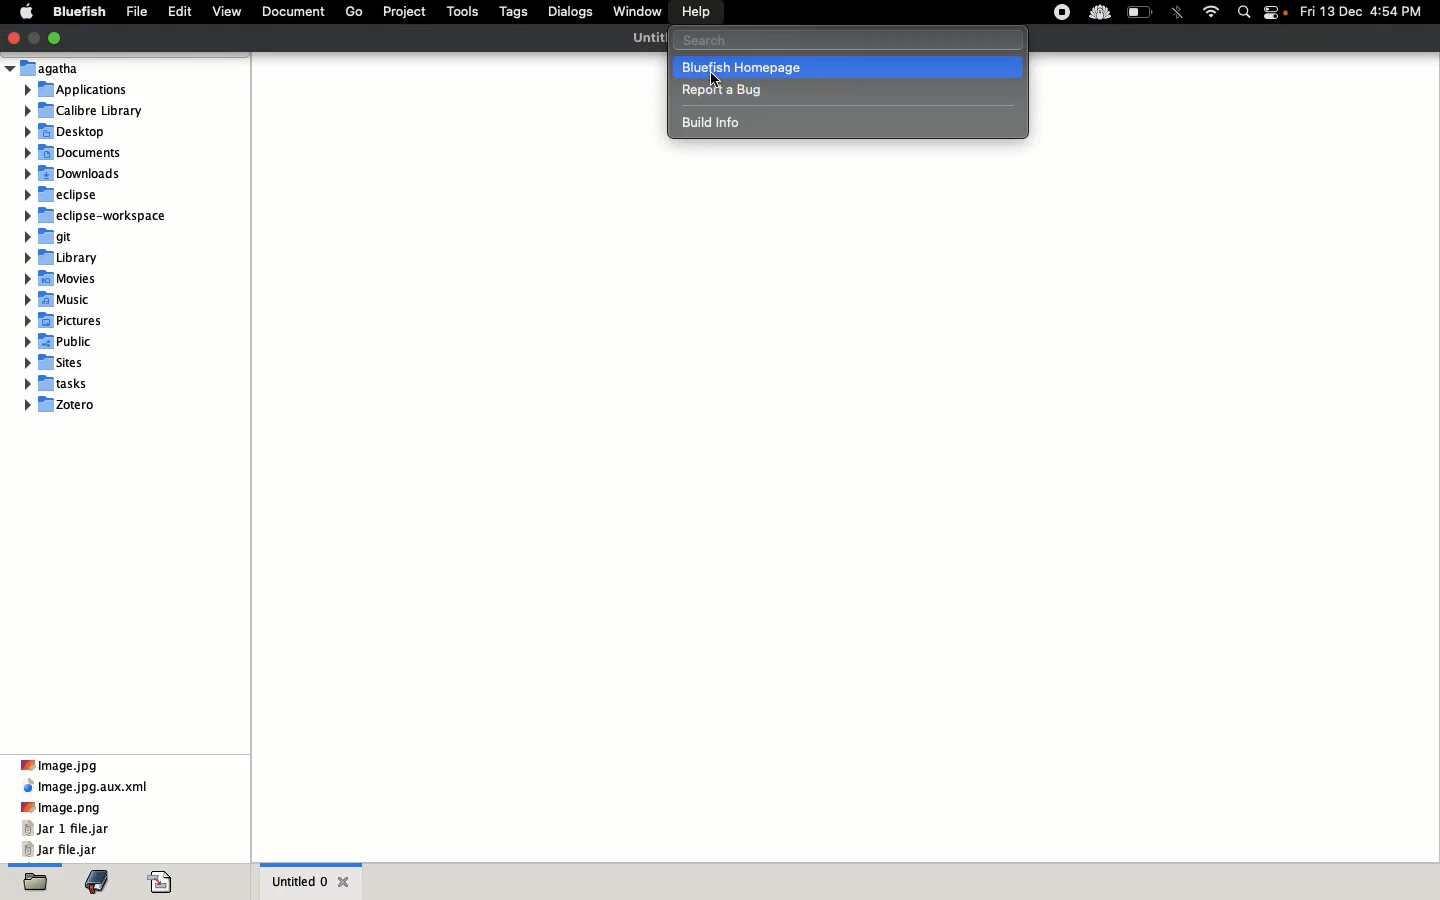 This screenshot has height=900, width=1440. Describe the element at coordinates (1140, 13) in the screenshot. I see `Charge` at that location.